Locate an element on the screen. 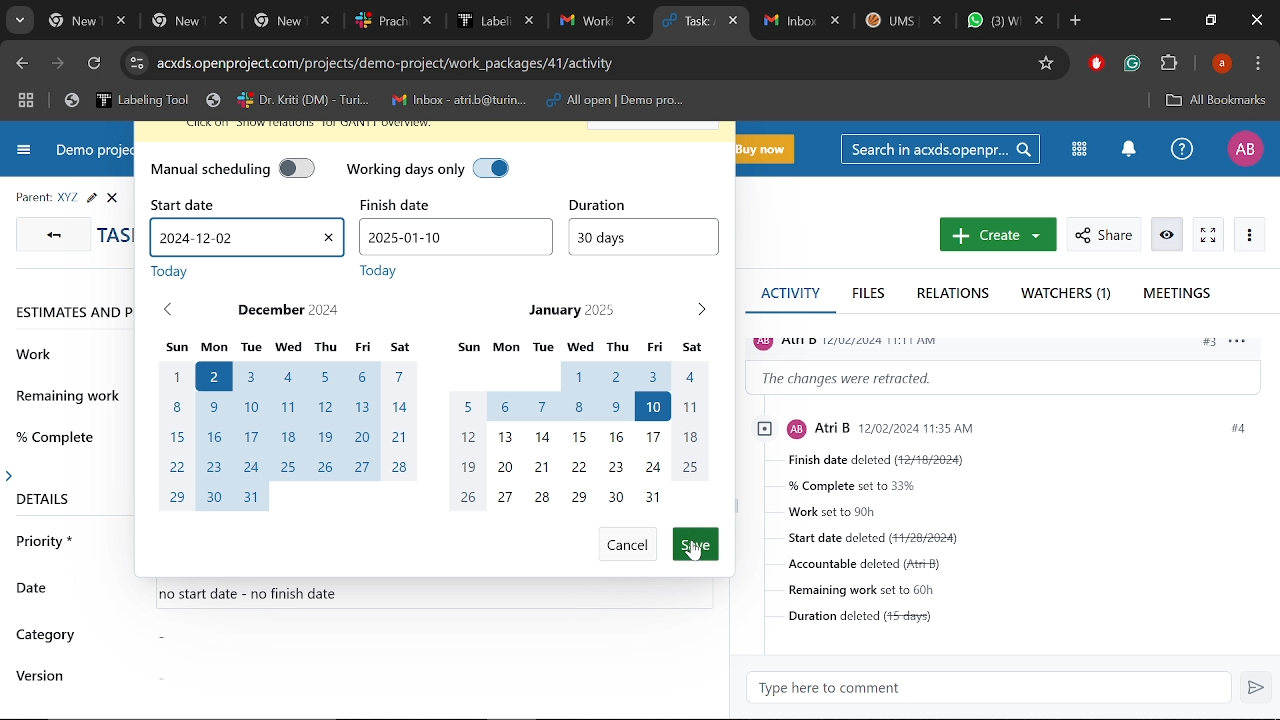  Tab groups is located at coordinates (28, 100).